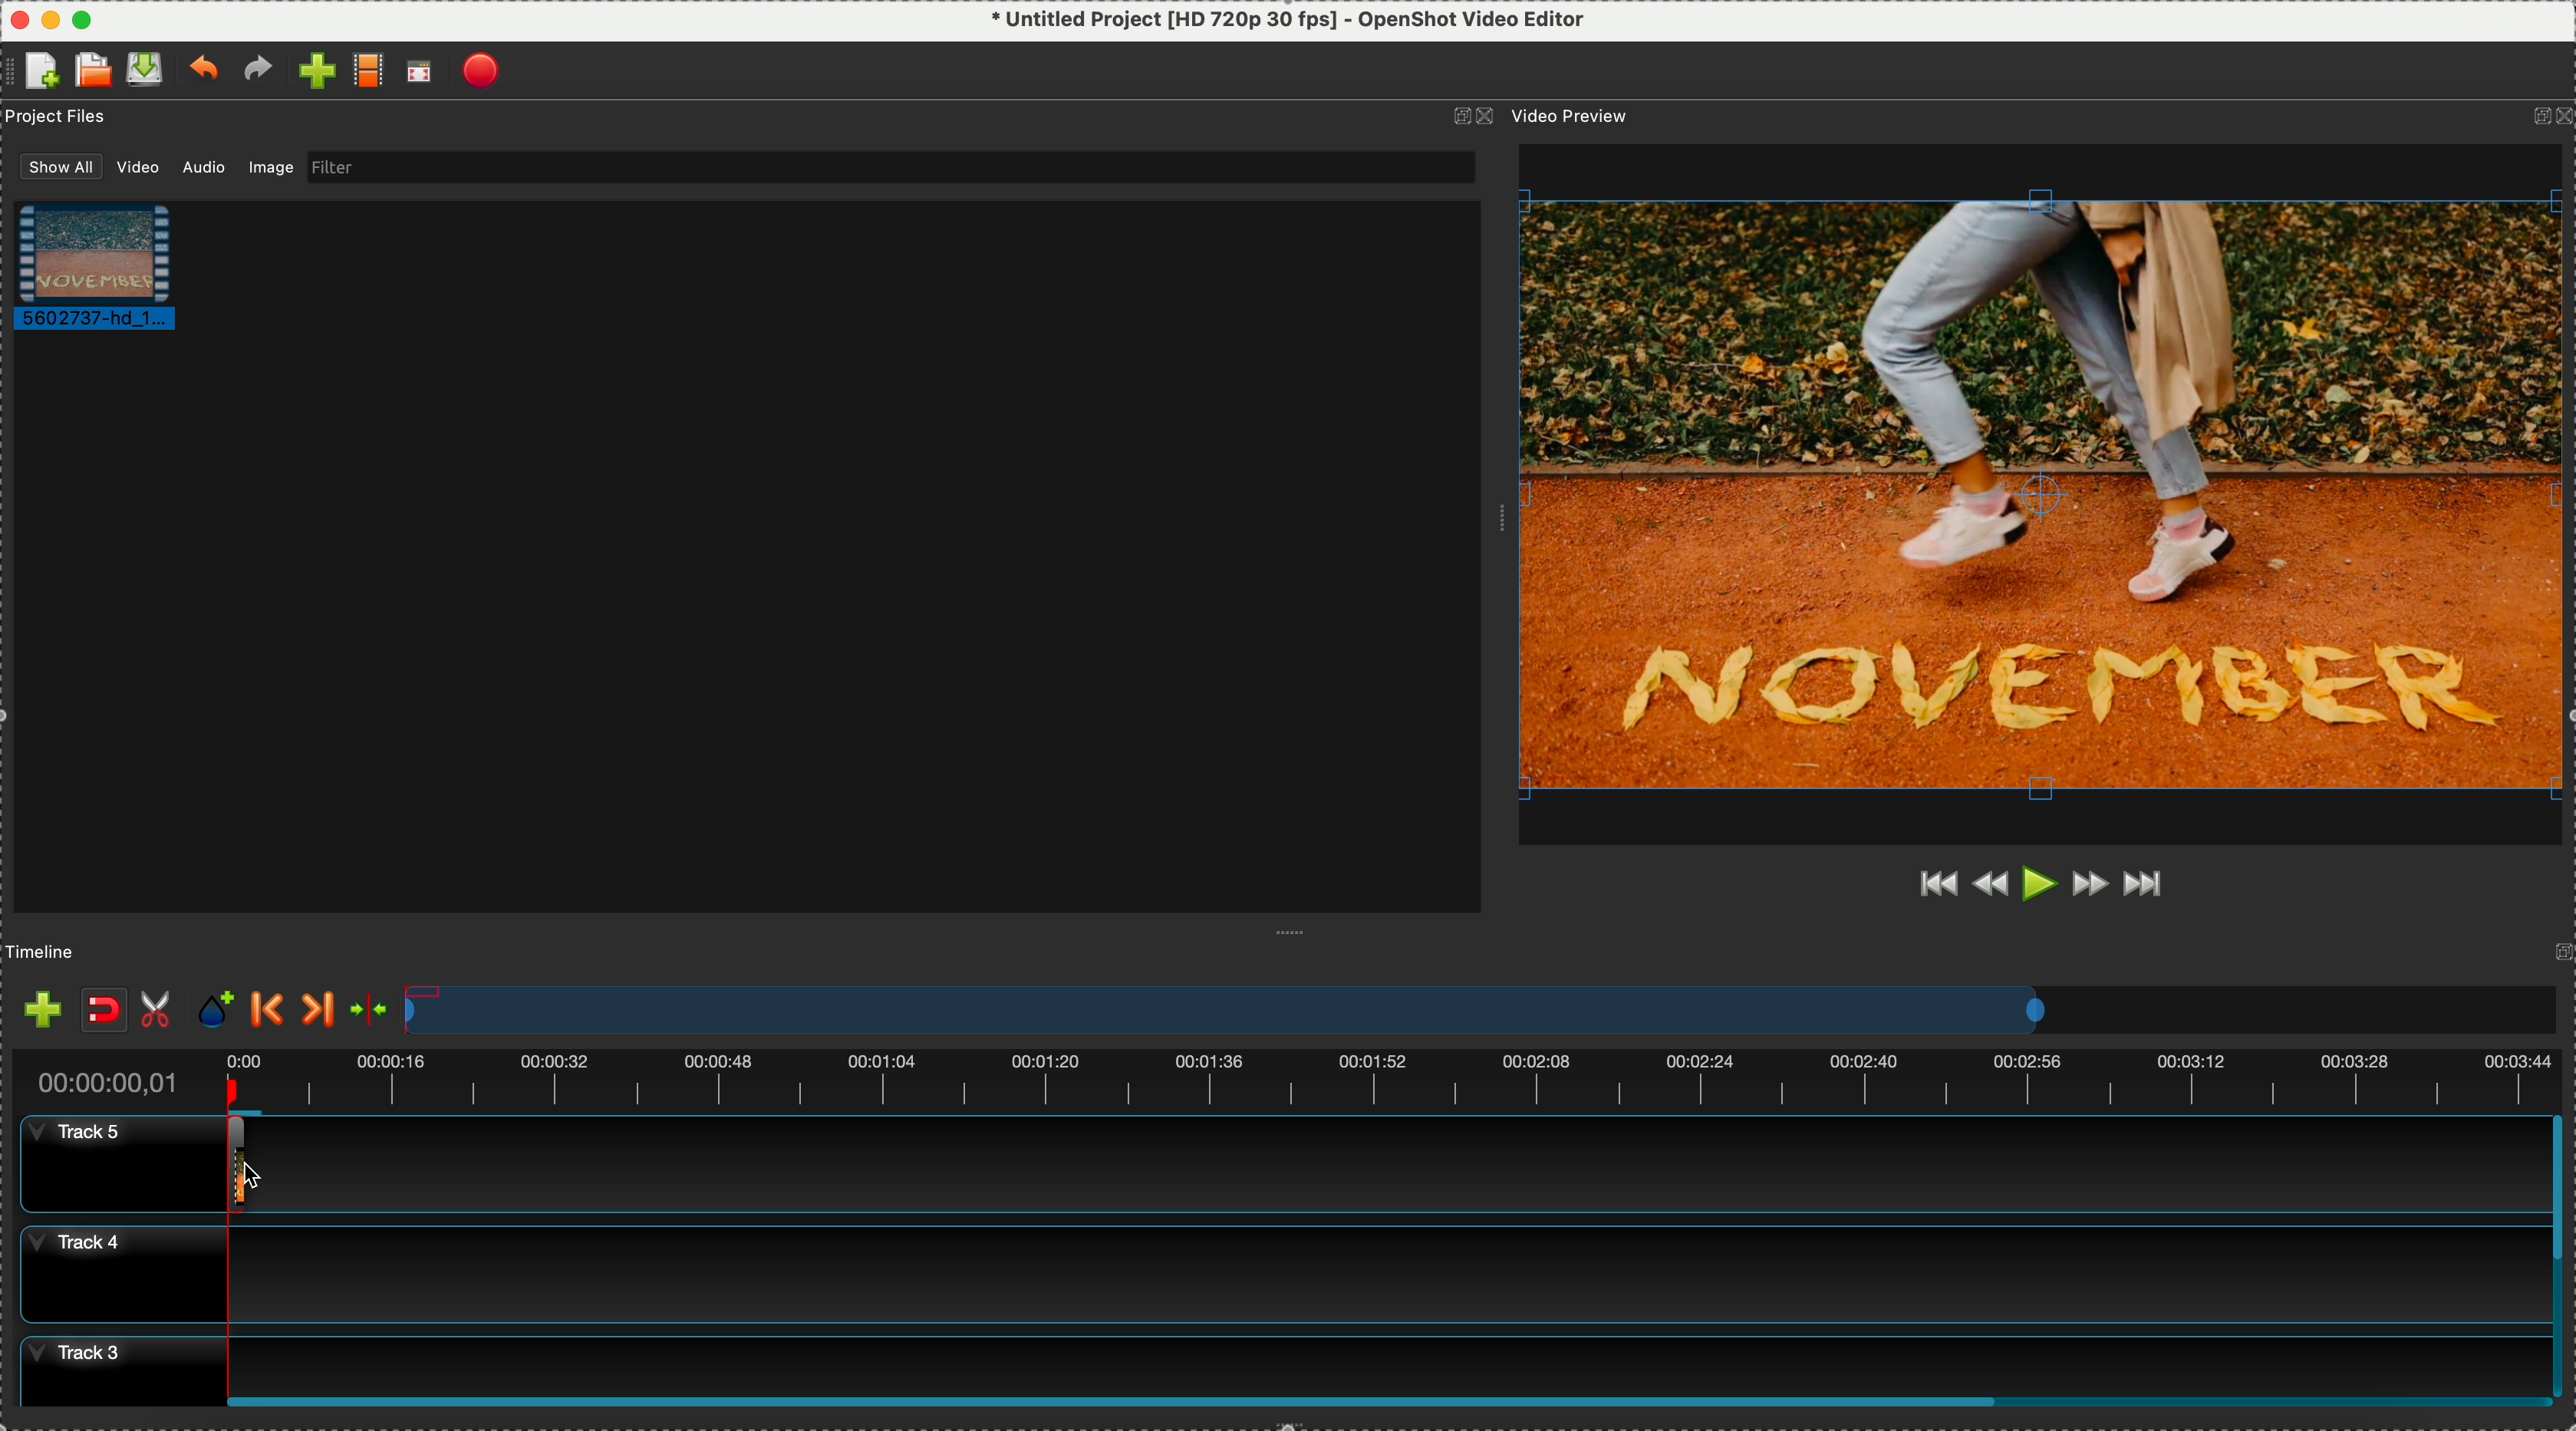  I want to click on track 3, so click(1269, 1359).